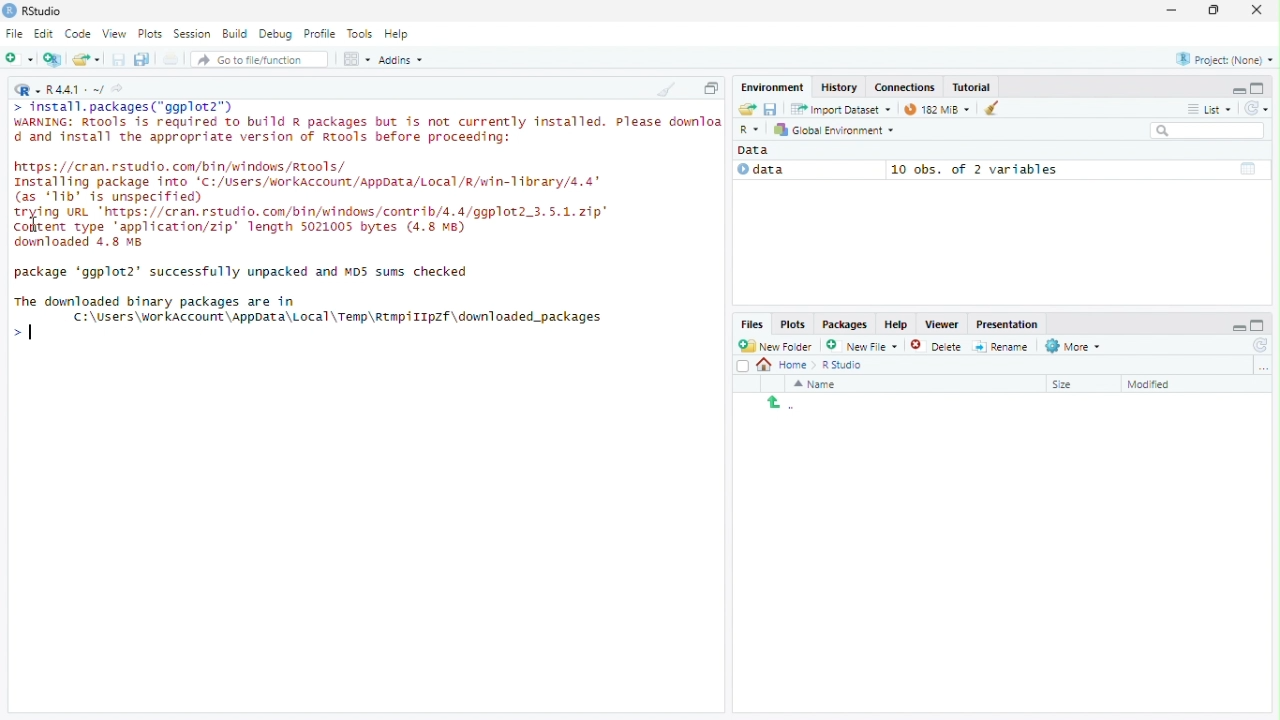 The height and width of the screenshot is (720, 1280). I want to click on New Folder, so click(778, 346).